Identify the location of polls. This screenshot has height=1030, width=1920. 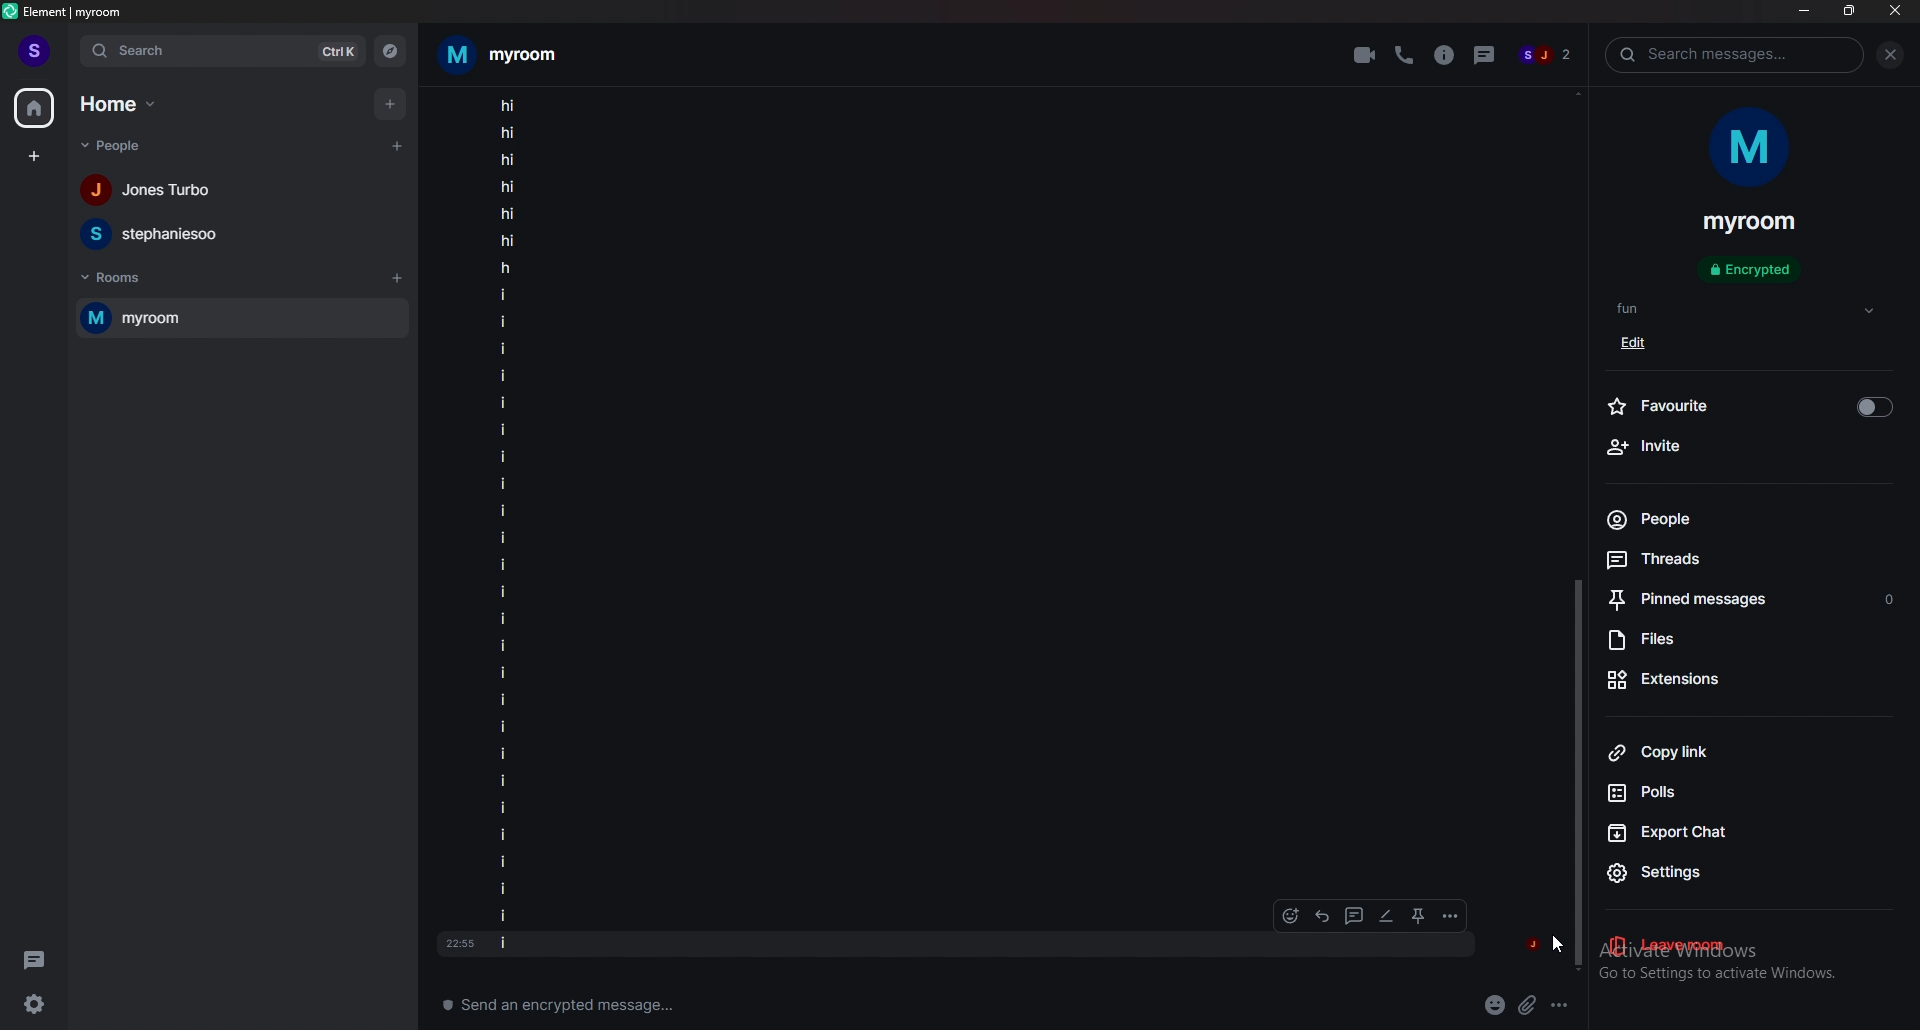
(1717, 790).